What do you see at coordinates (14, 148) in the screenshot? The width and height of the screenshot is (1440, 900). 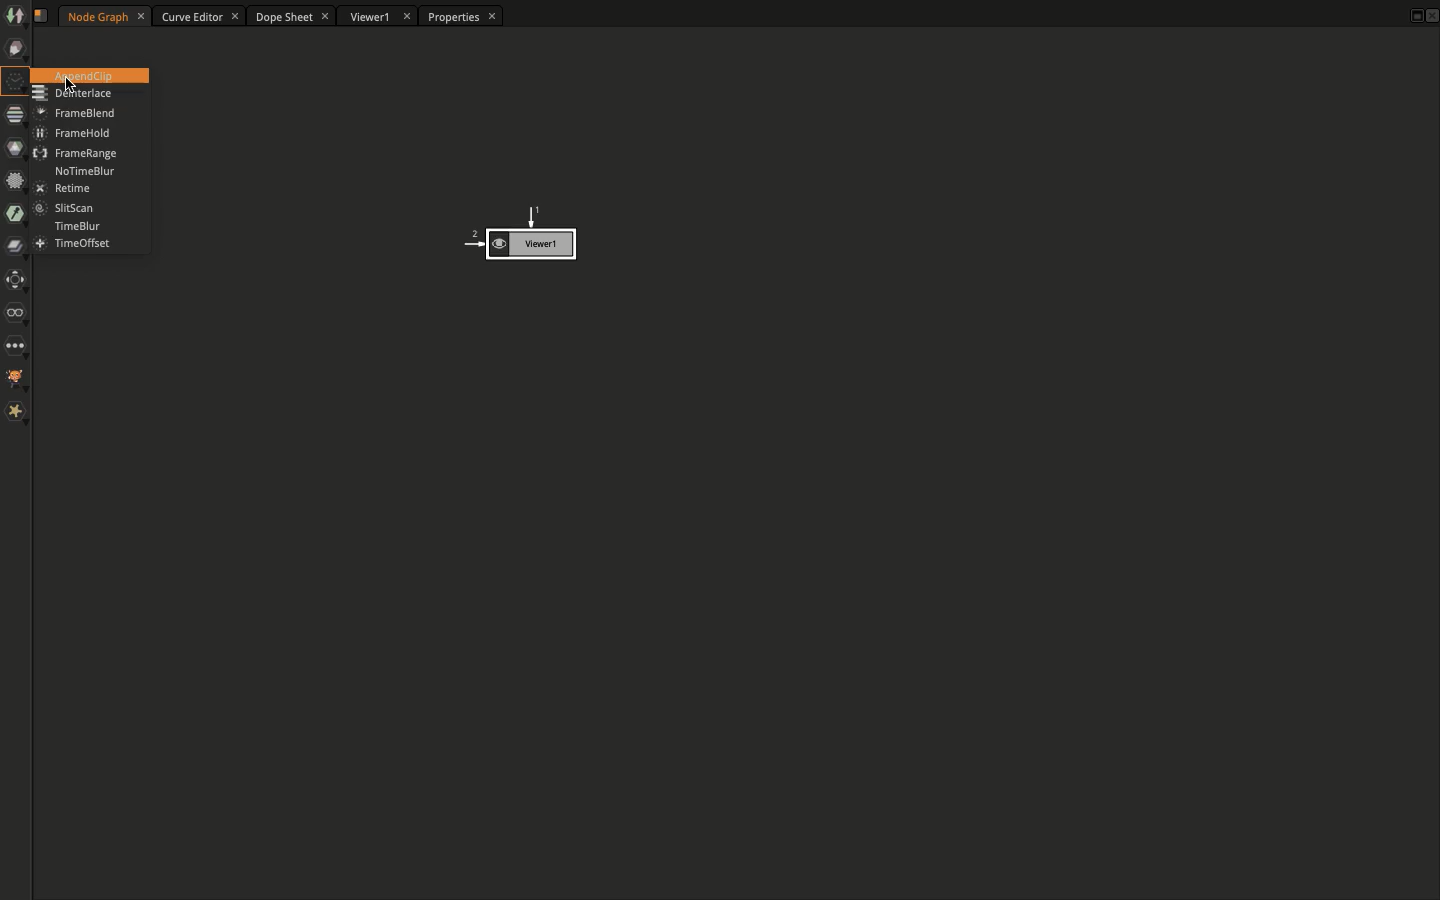 I see `Color` at bounding box center [14, 148].